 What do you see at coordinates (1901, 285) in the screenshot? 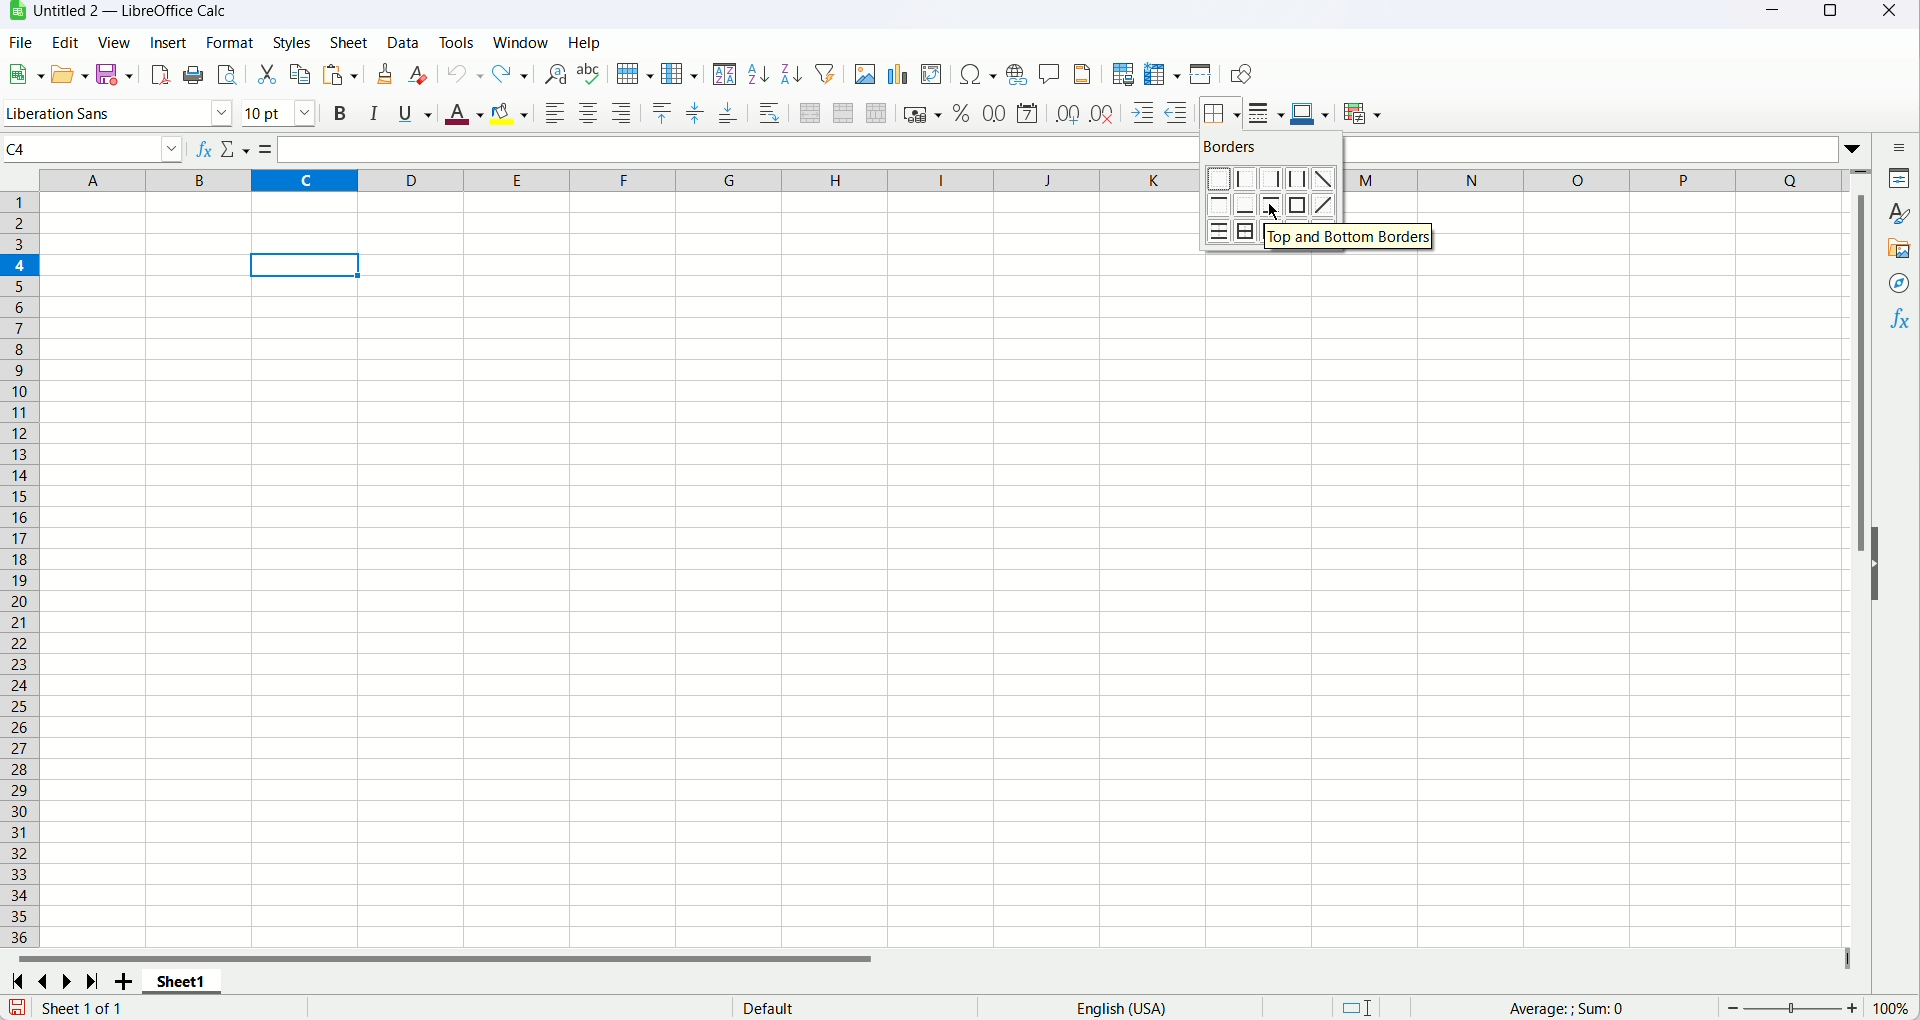
I see `Navigator` at bounding box center [1901, 285].